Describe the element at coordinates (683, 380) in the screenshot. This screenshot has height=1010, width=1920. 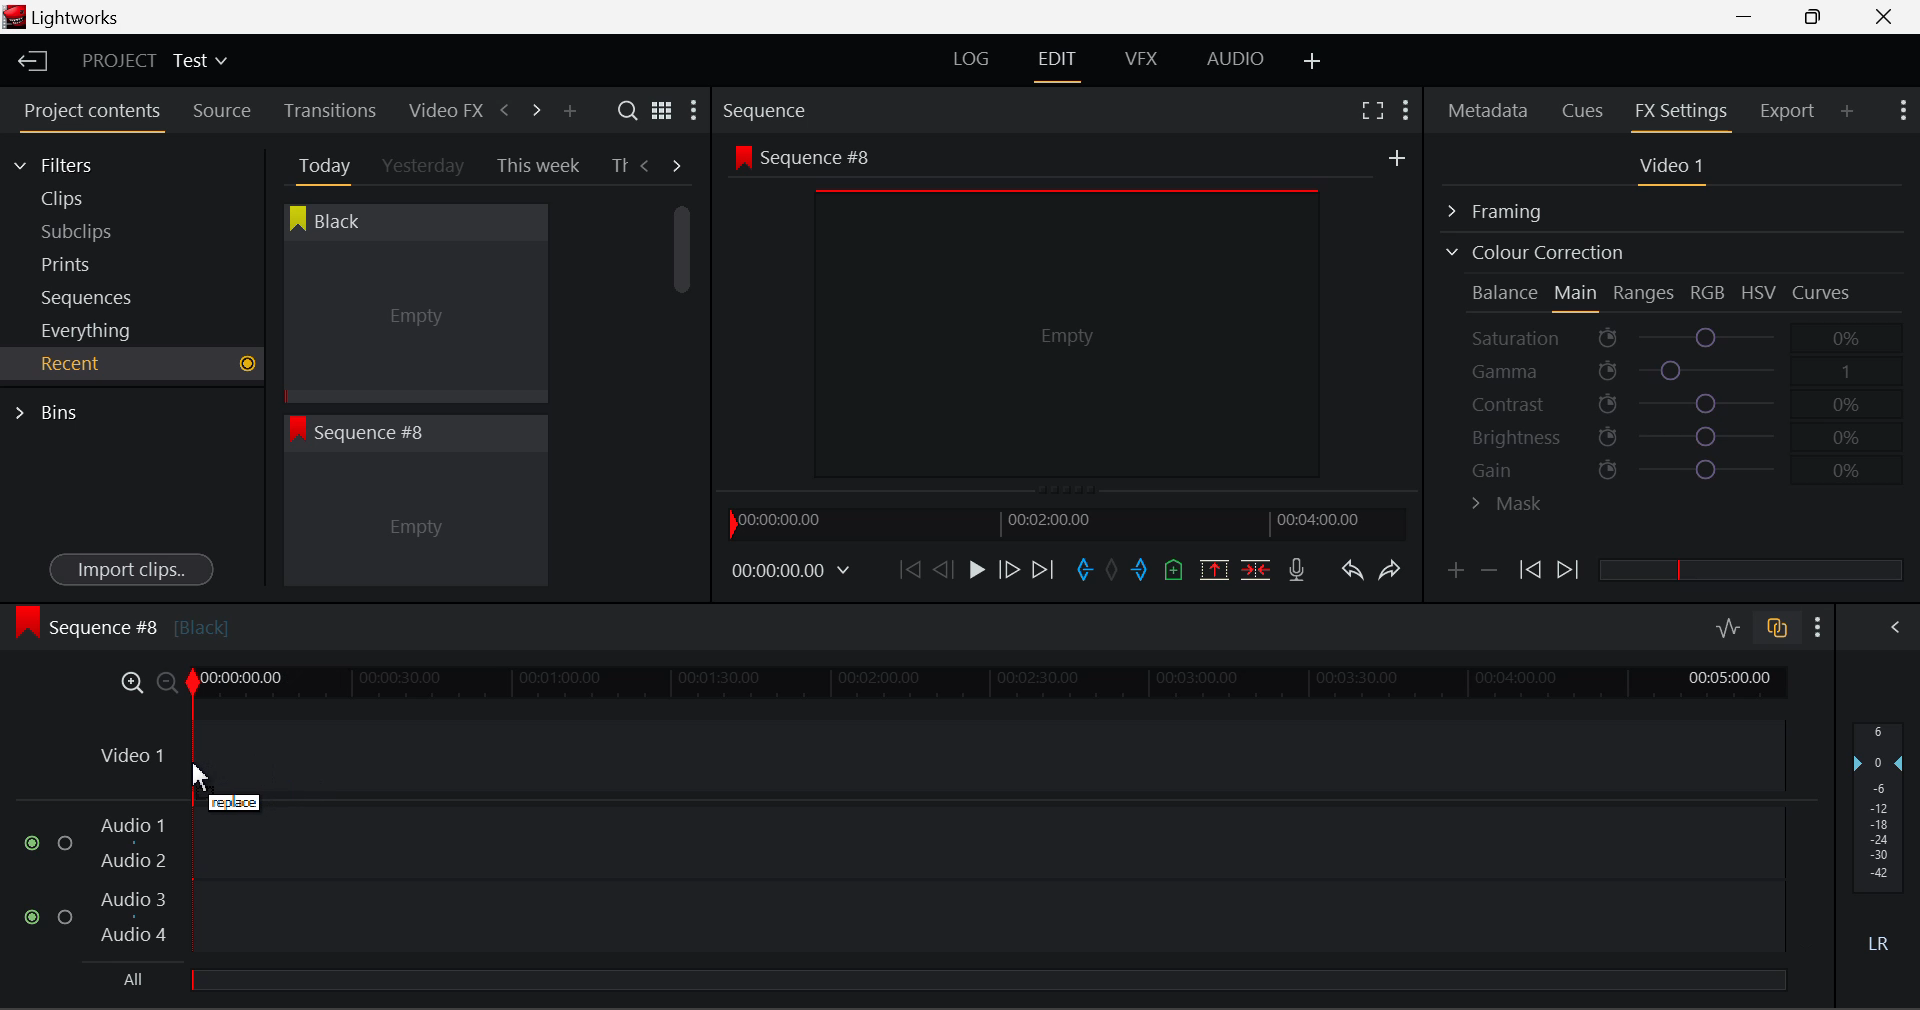
I see `Scroll Bar` at that location.